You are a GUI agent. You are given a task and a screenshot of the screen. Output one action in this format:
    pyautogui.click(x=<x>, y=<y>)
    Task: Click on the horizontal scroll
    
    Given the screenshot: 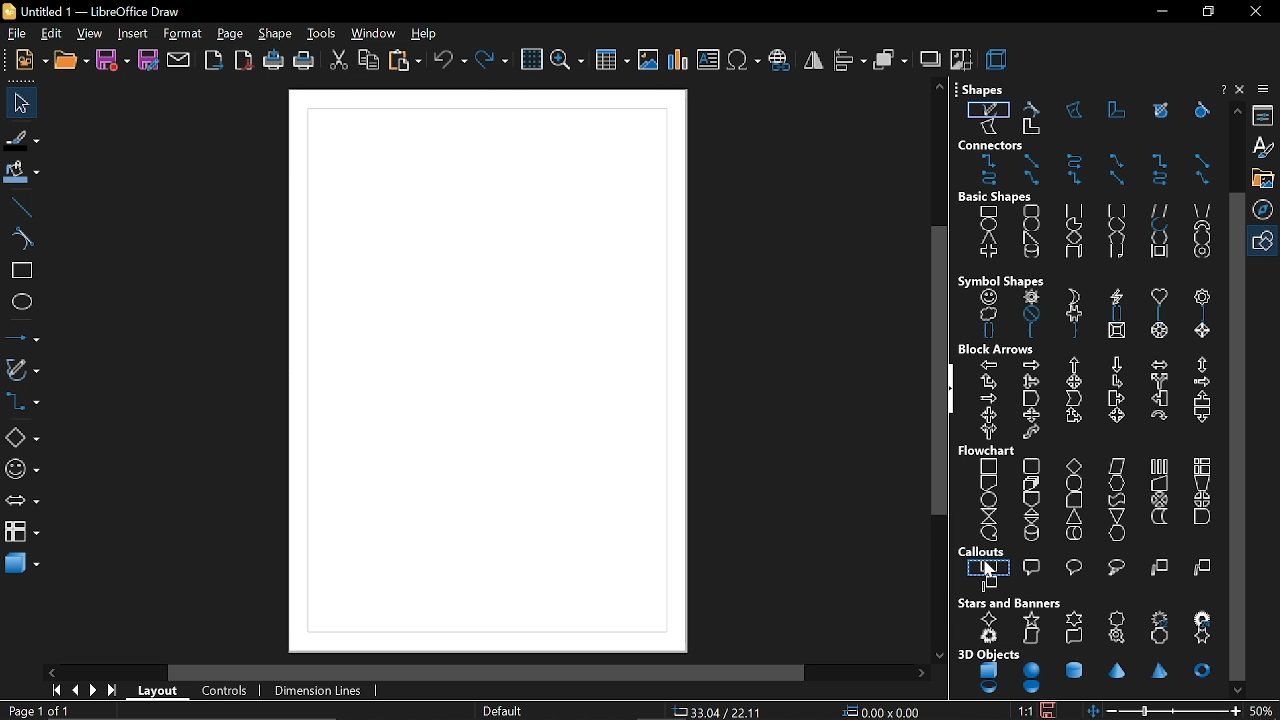 What is the action you would take?
    pyautogui.click(x=1072, y=636)
    